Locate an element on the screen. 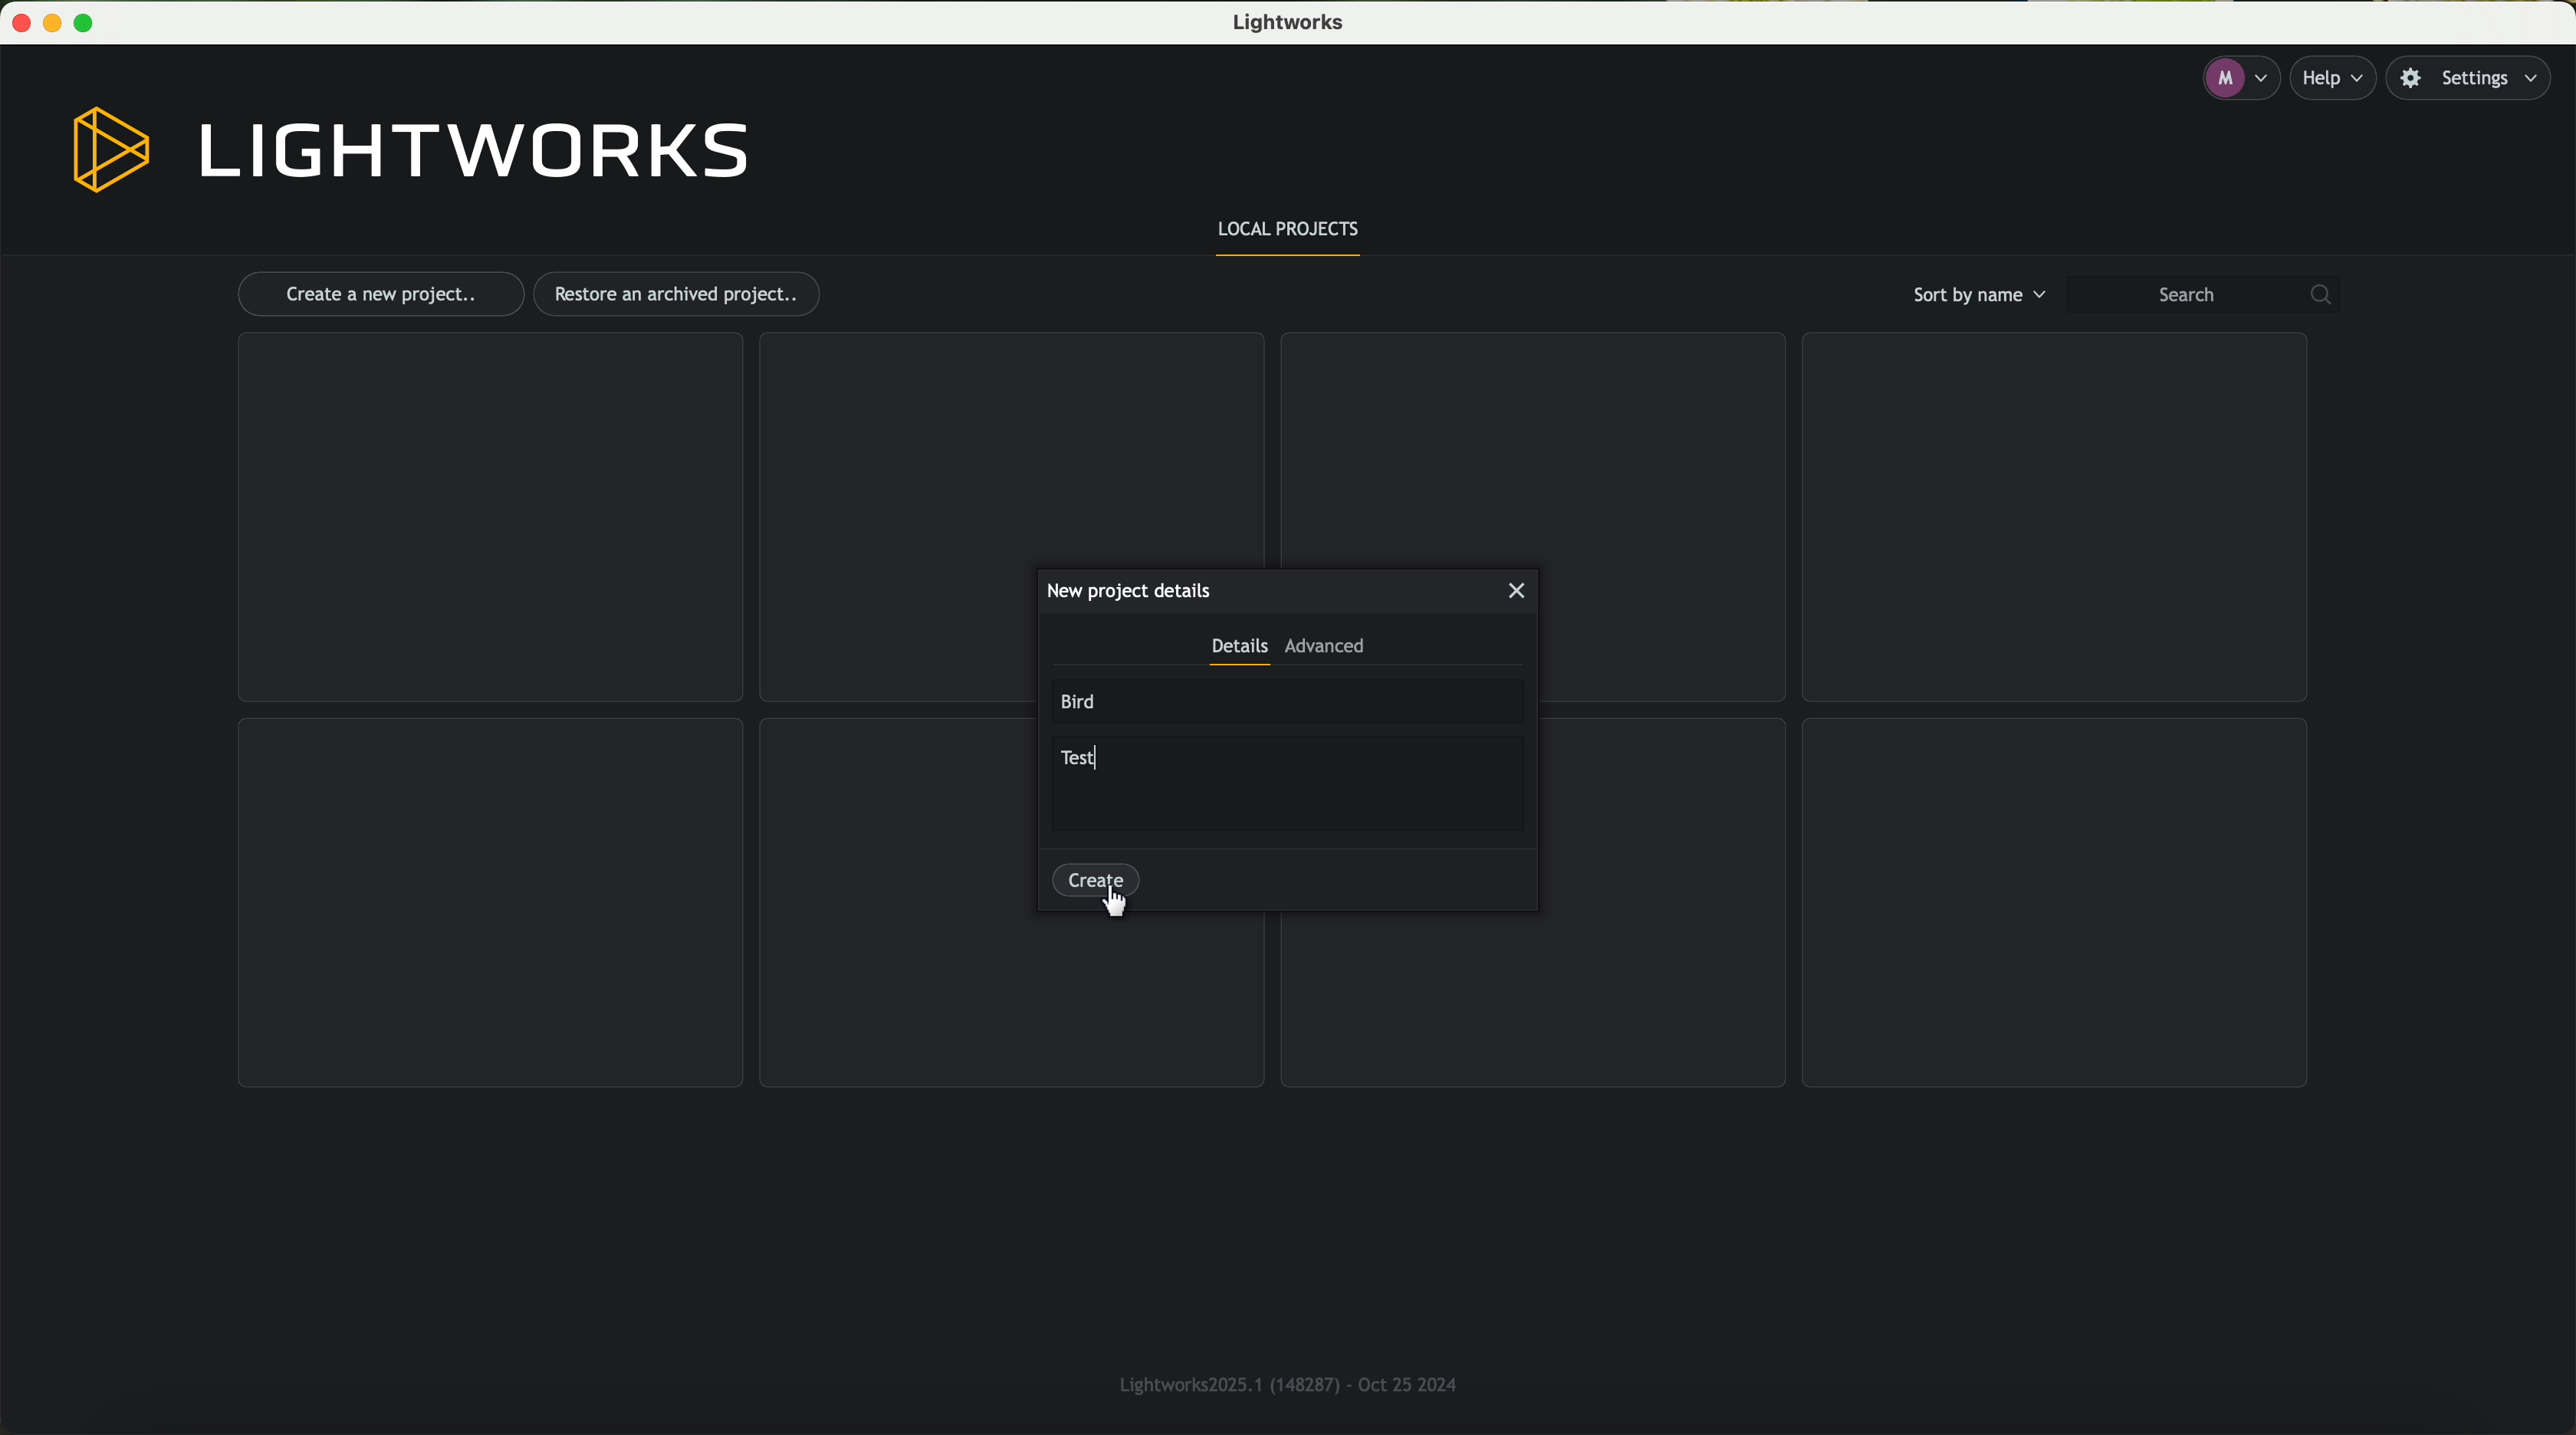 The height and width of the screenshot is (1435, 2576). Lightworks logo is located at coordinates (412, 151).